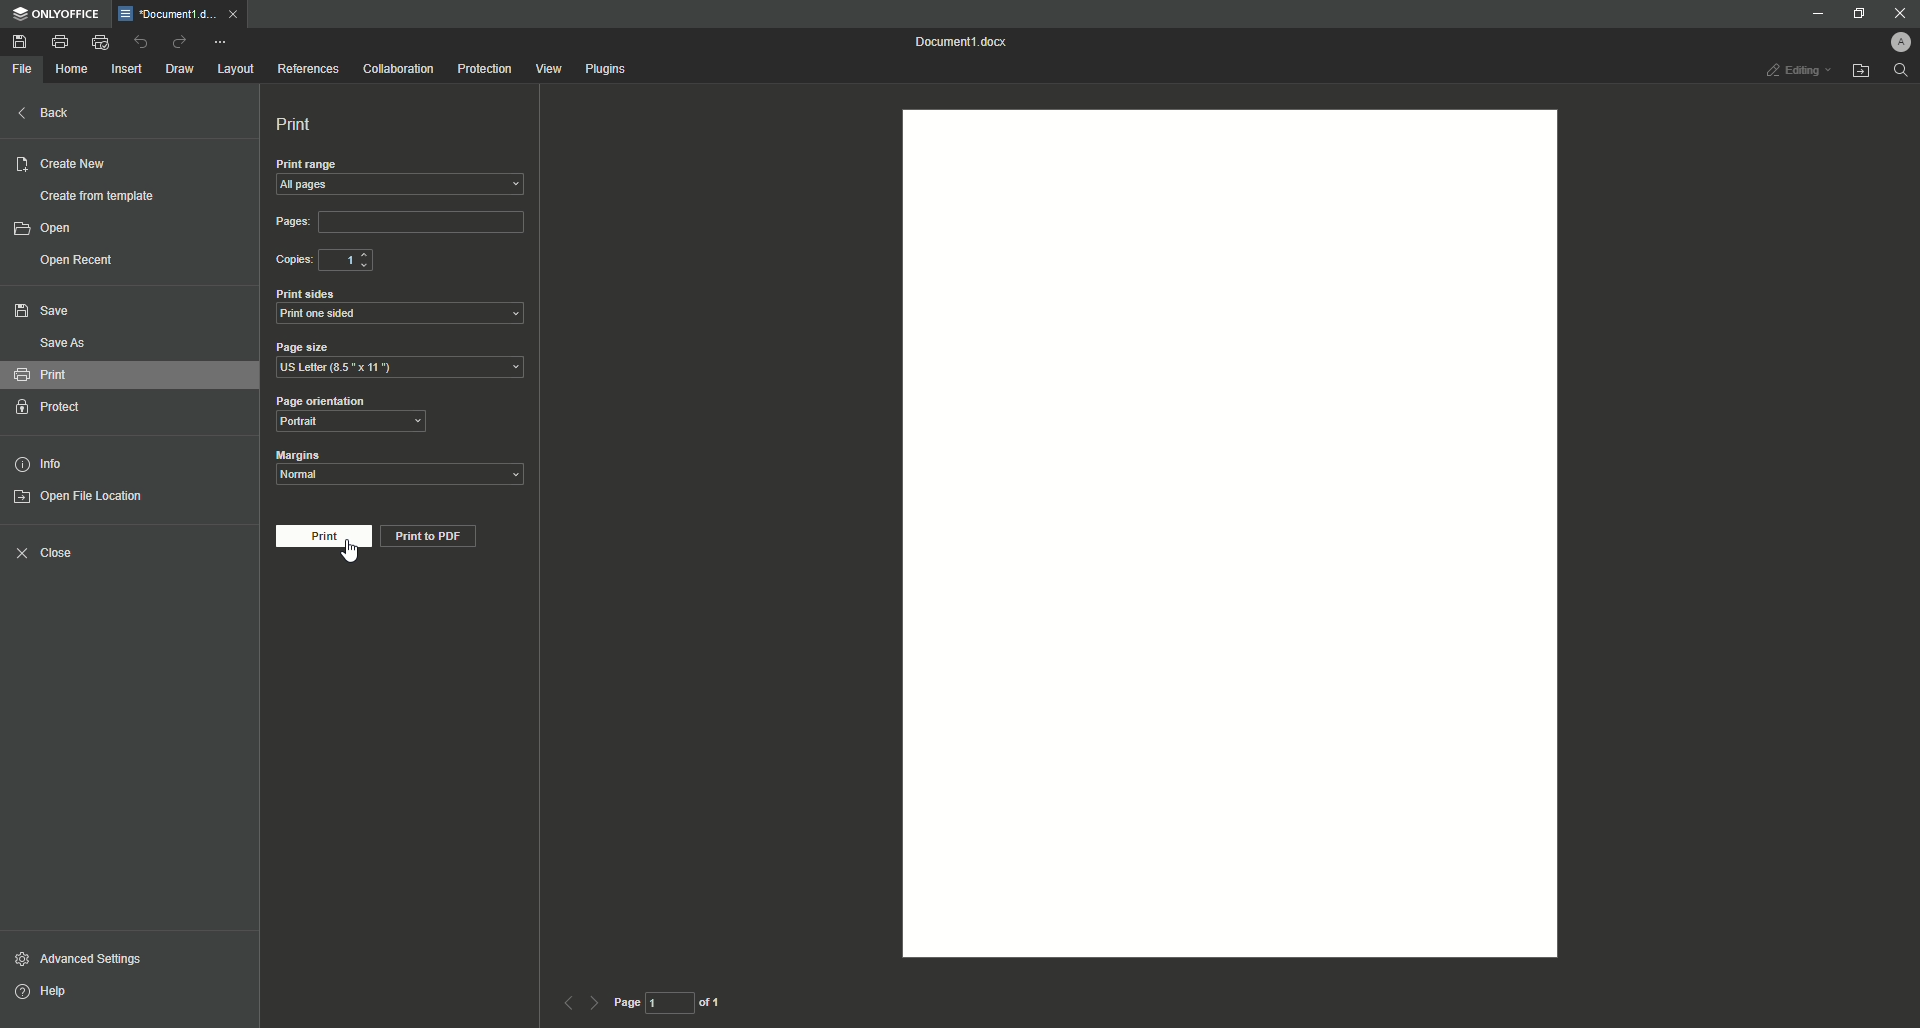 Image resolution: width=1920 pixels, height=1028 pixels. What do you see at coordinates (674, 1005) in the screenshot?
I see `page 1 of 1` at bounding box center [674, 1005].